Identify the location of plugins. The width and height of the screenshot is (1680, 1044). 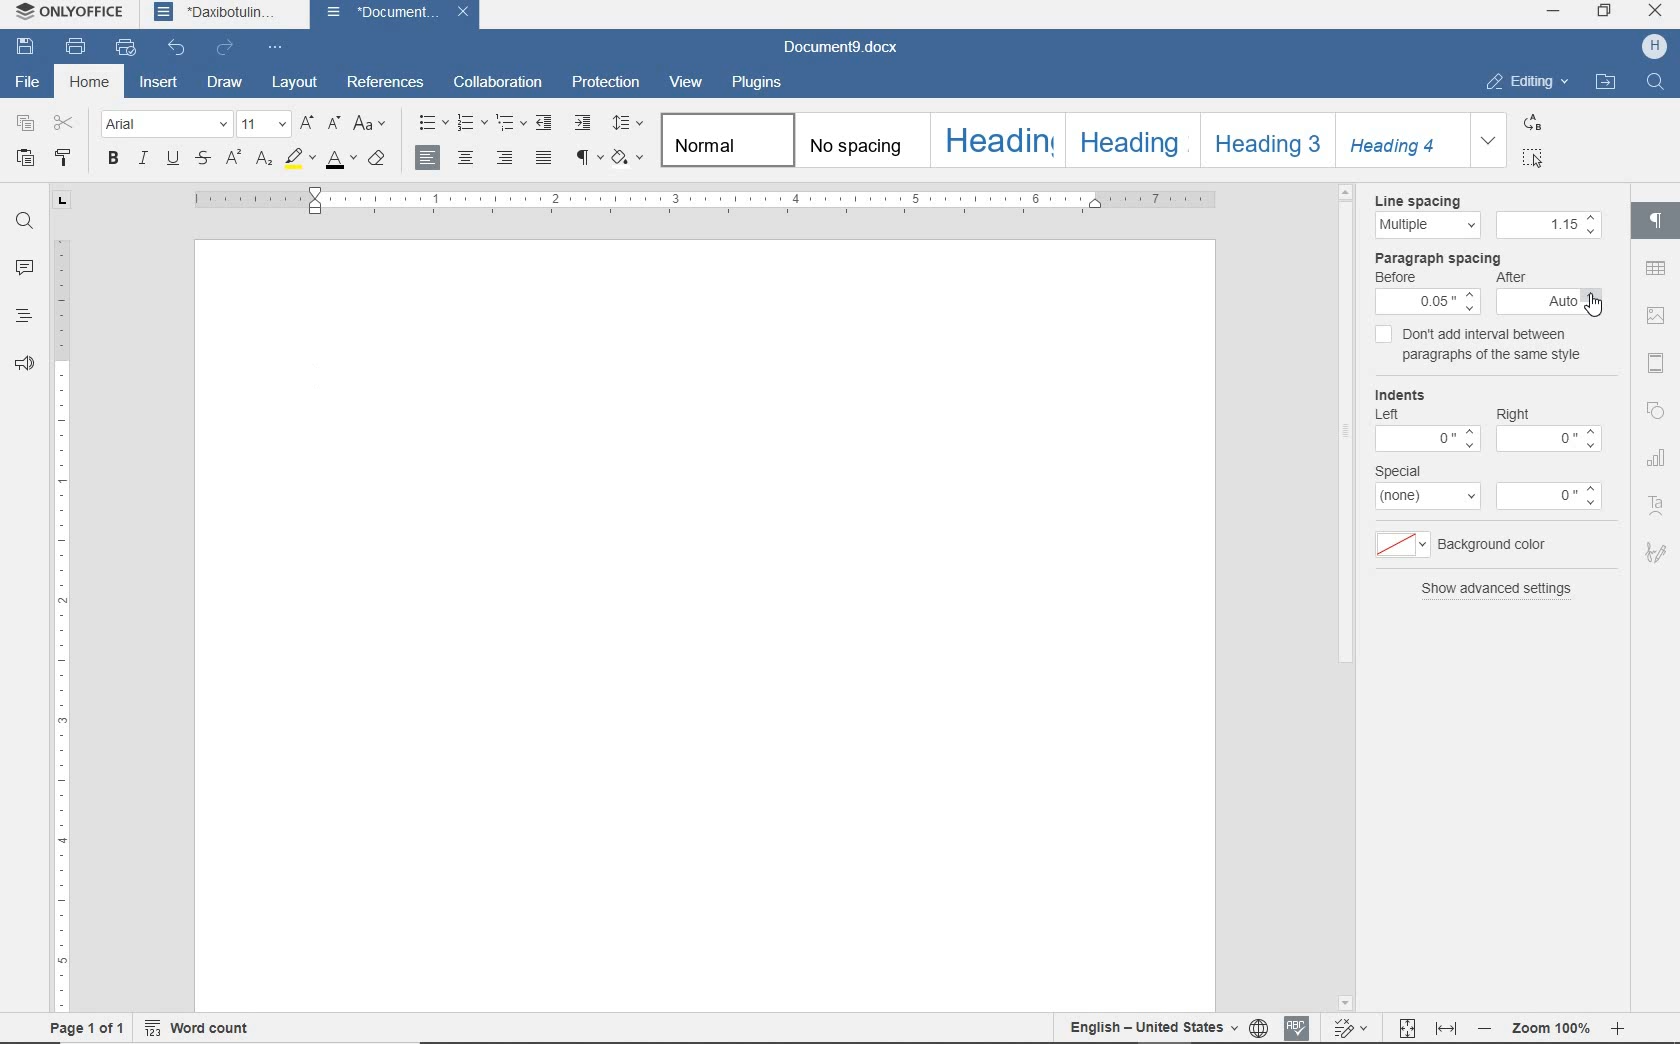
(756, 83).